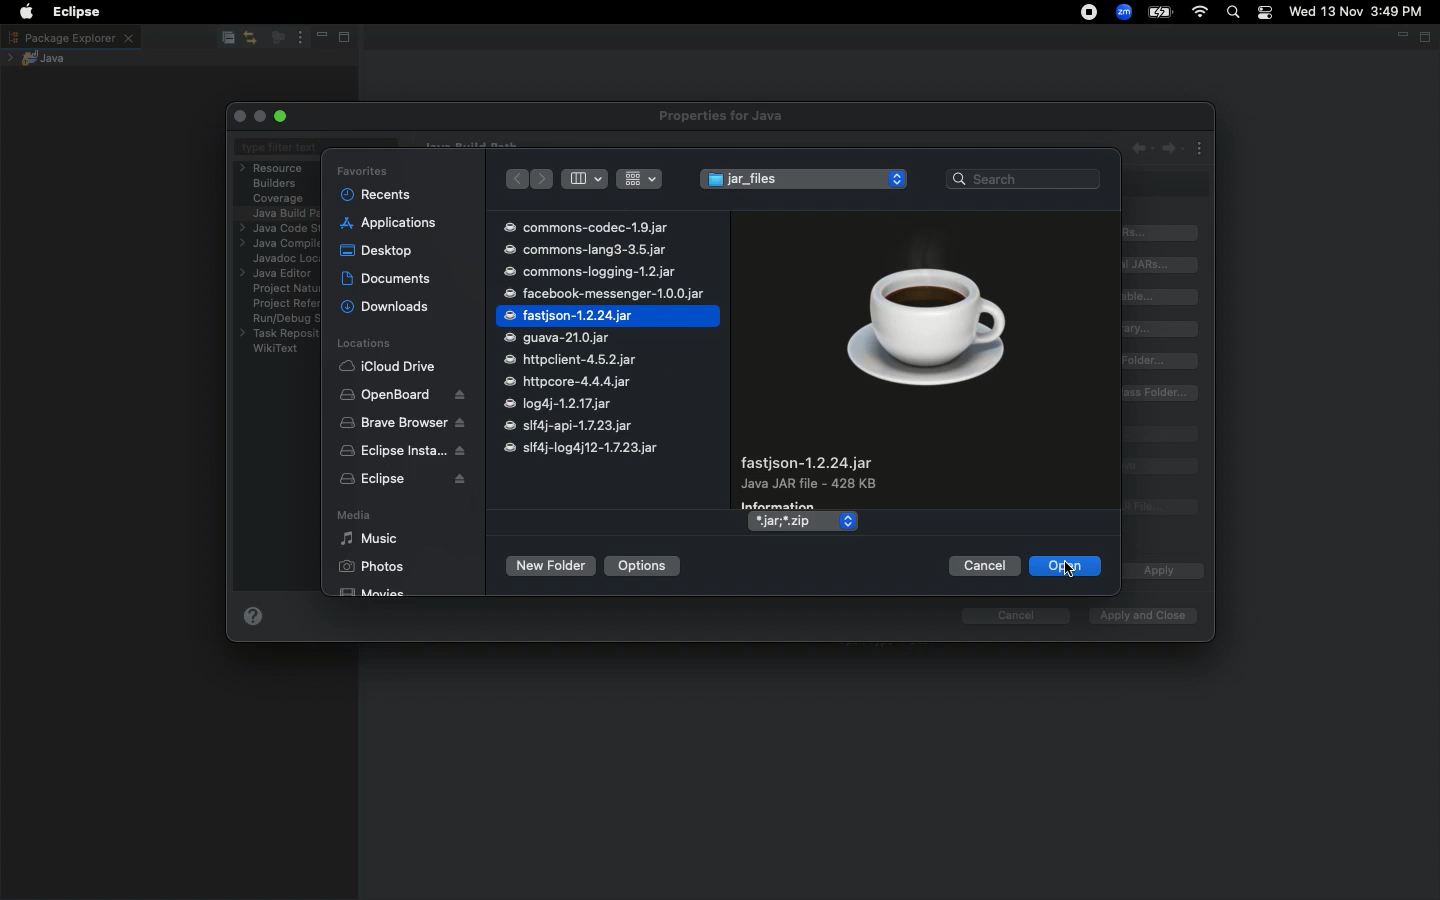 The width and height of the screenshot is (1440, 900). What do you see at coordinates (640, 177) in the screenshot?
I see `view rows` at bounding box center [640, 177].